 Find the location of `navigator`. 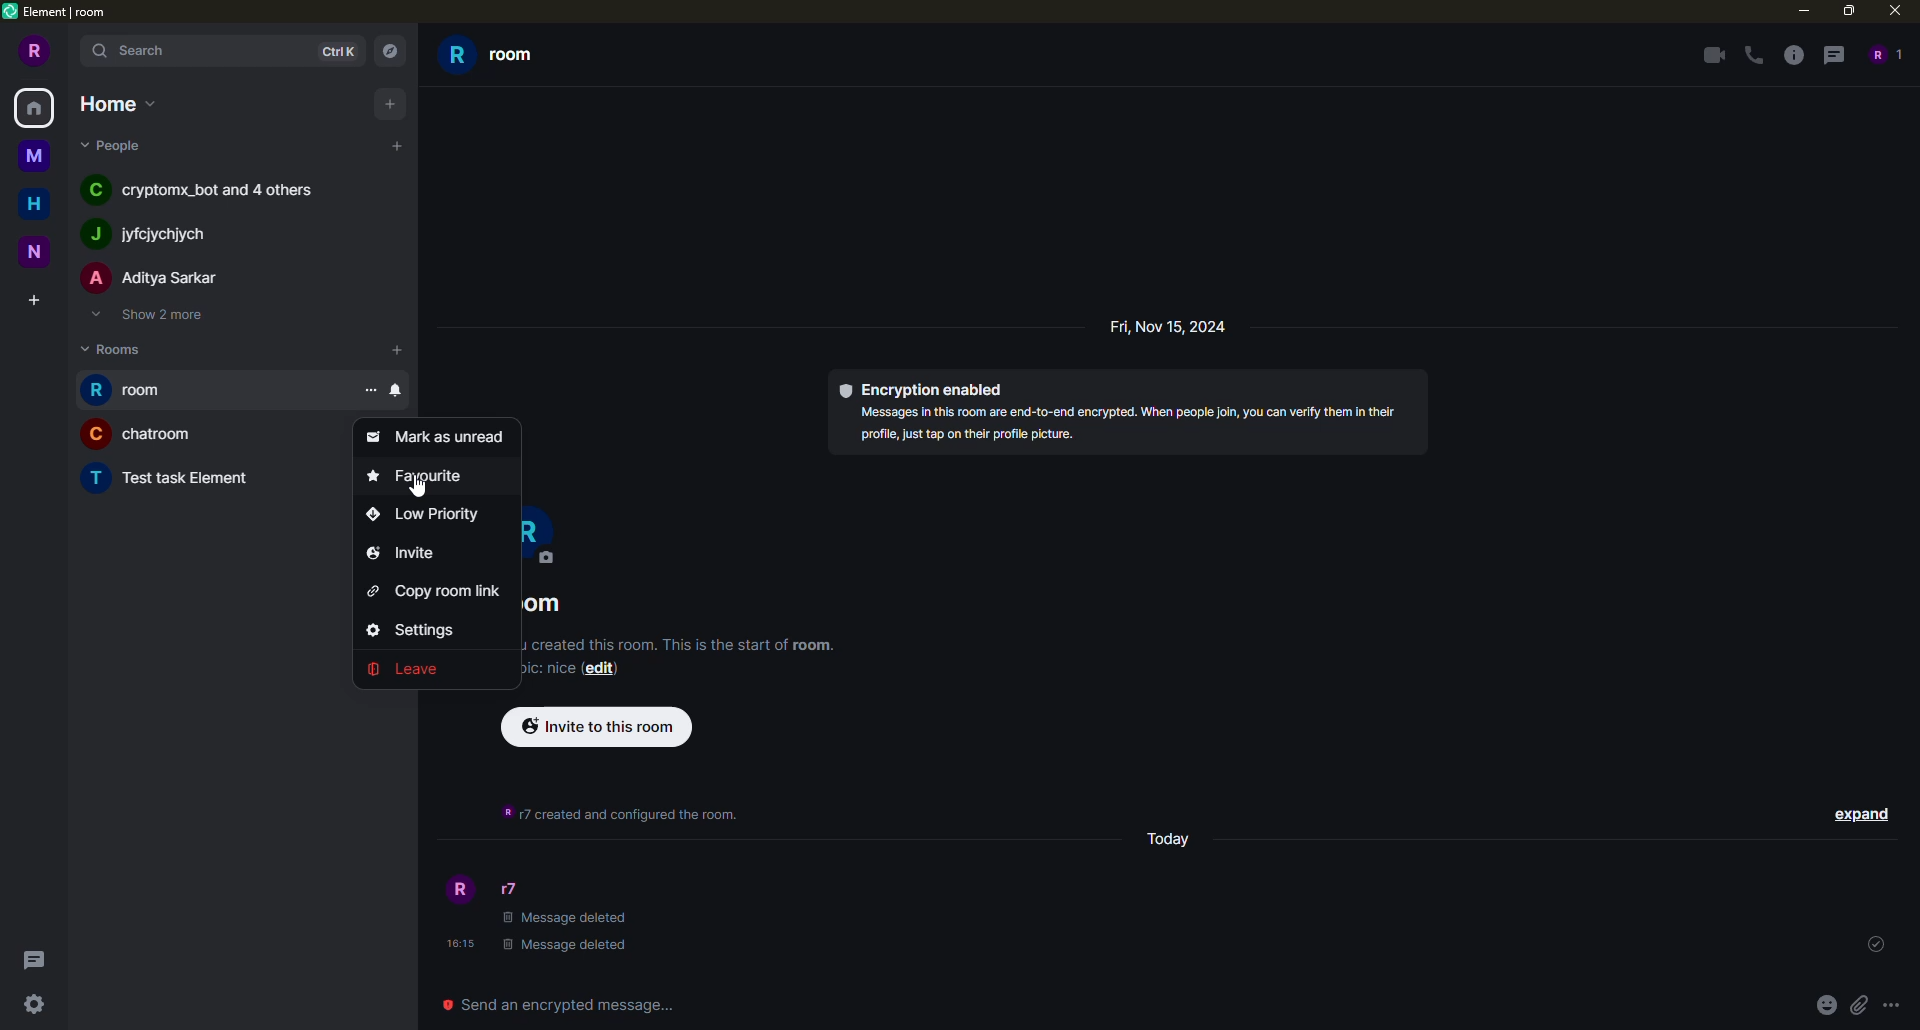

navigator is located at coordinates (394, 51).